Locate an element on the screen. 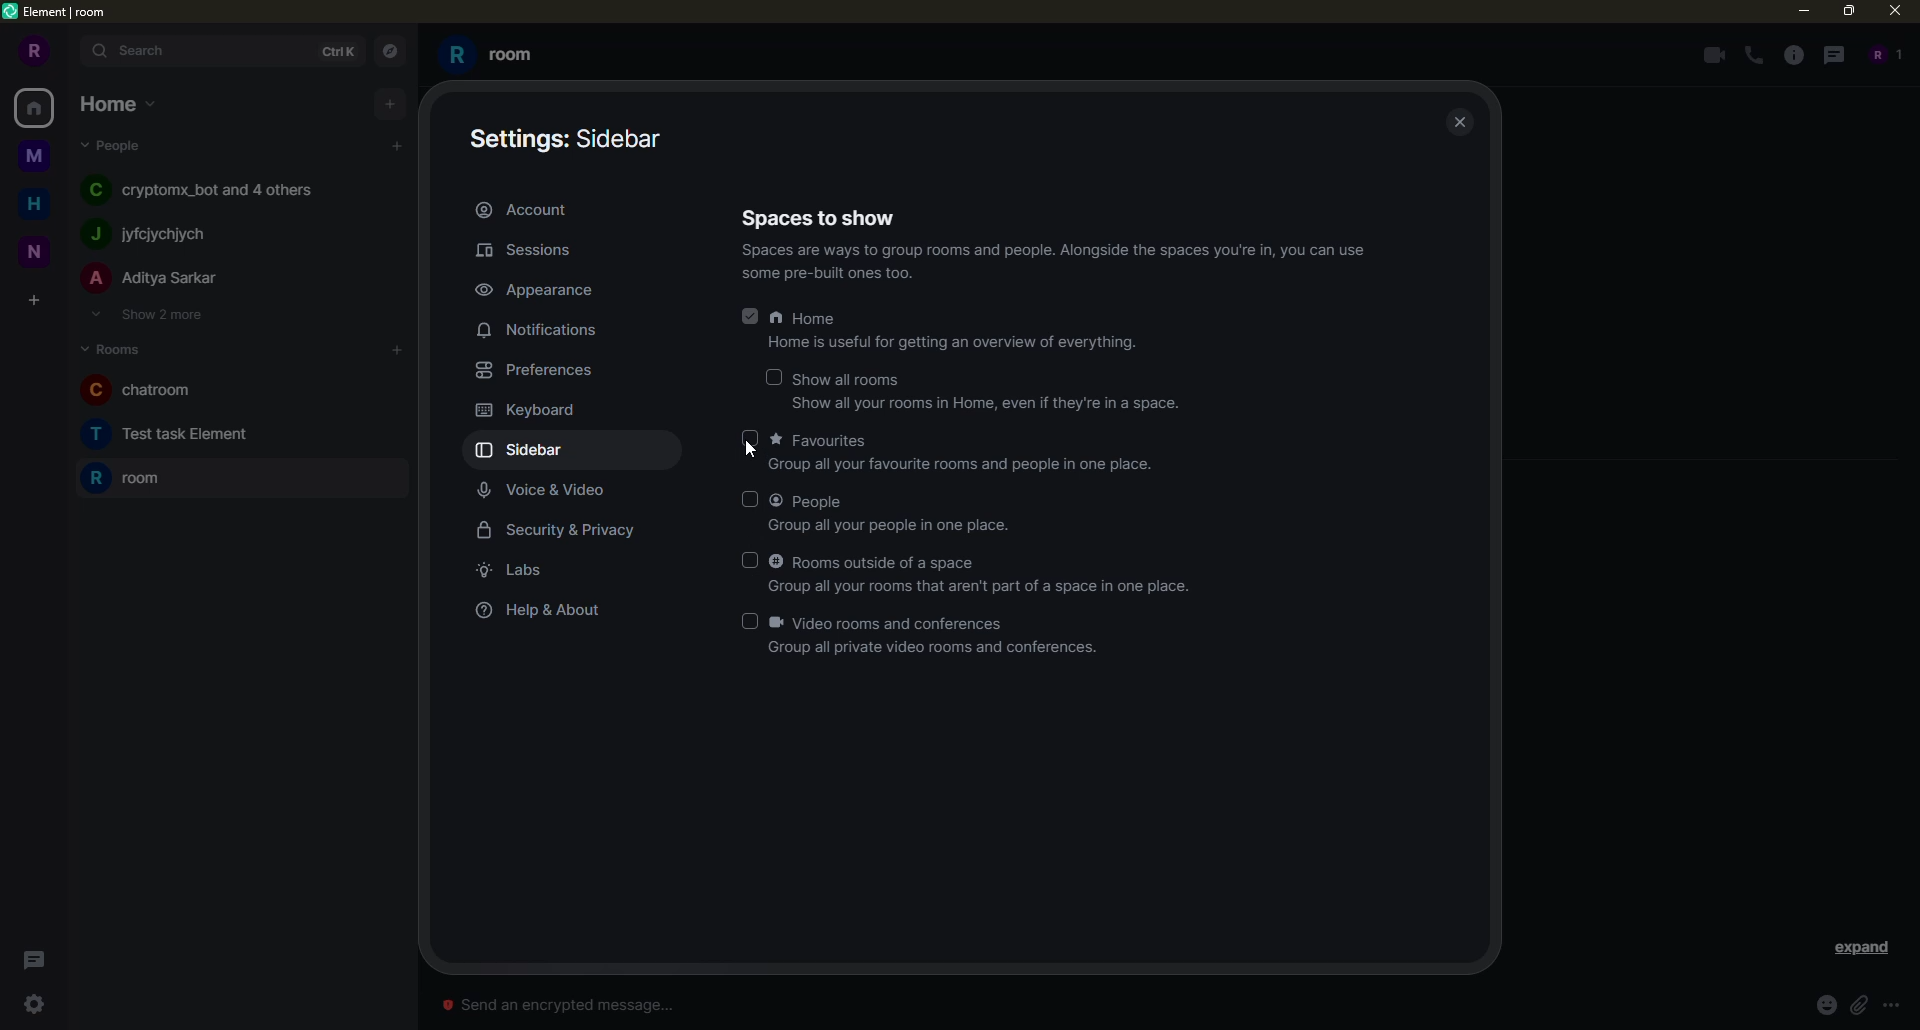 The image size is (1920, 1030). add is located at coordinates (392, 102).